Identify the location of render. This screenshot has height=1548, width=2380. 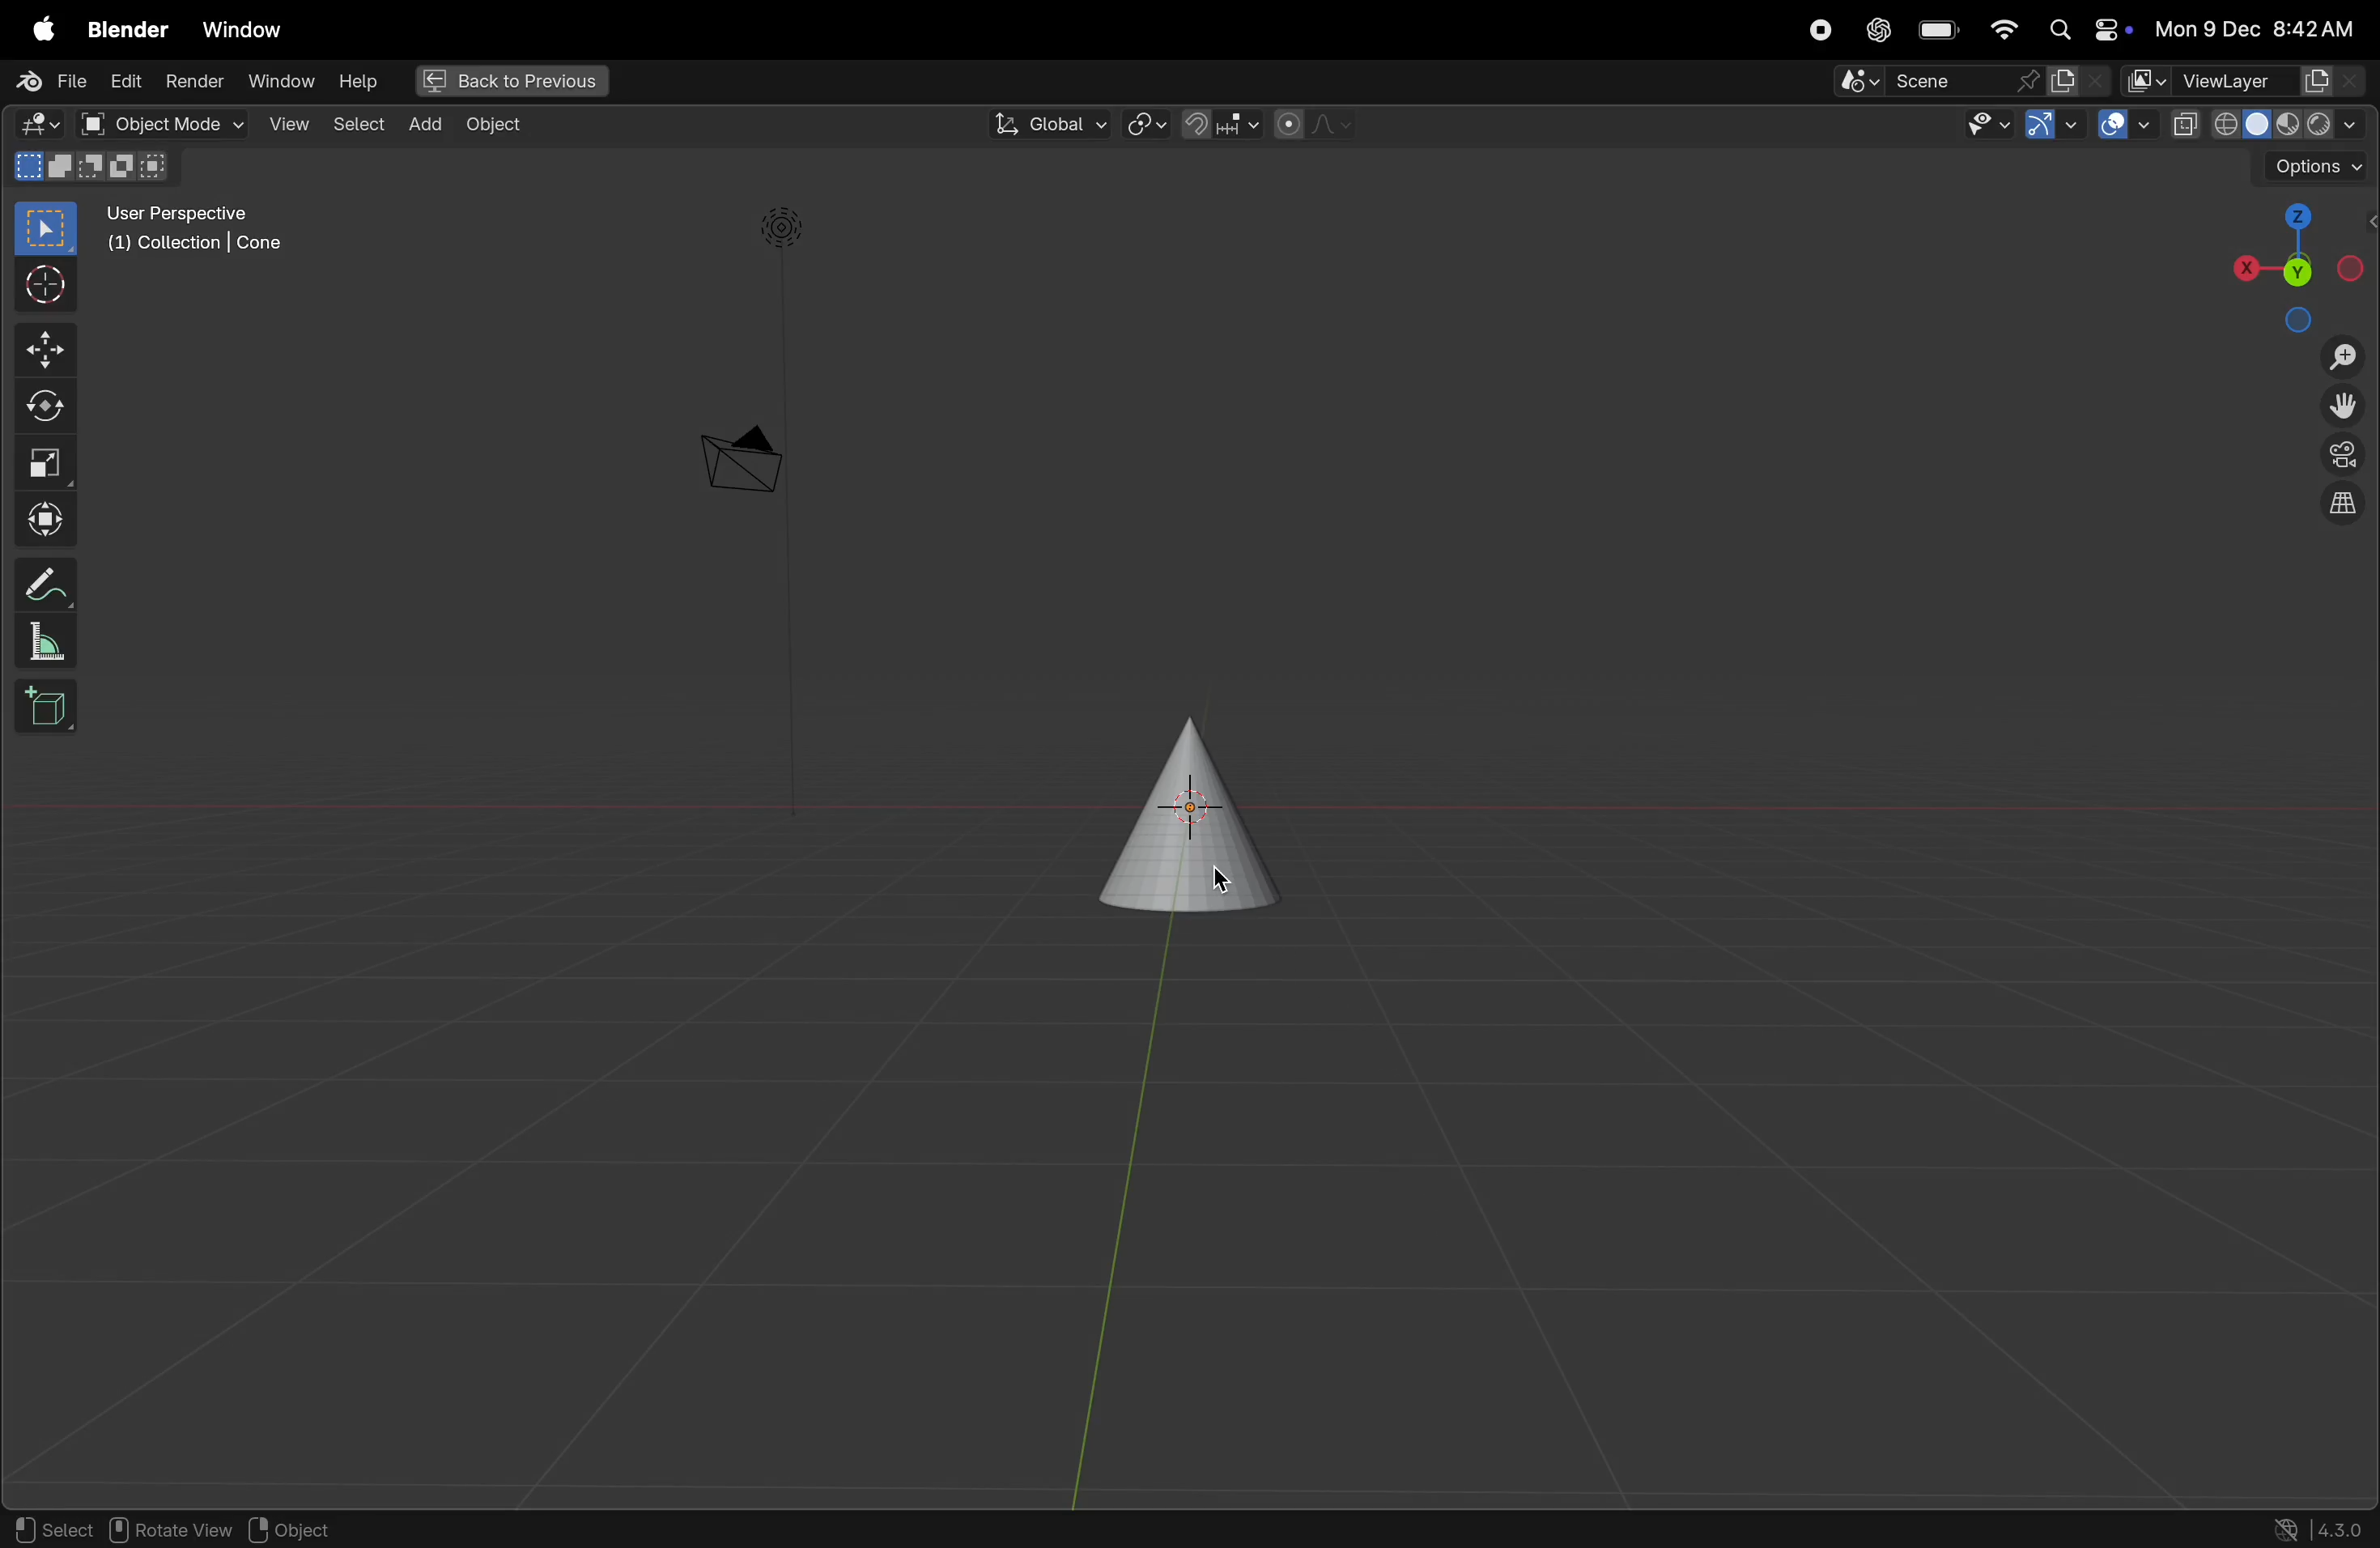
(192, 81).